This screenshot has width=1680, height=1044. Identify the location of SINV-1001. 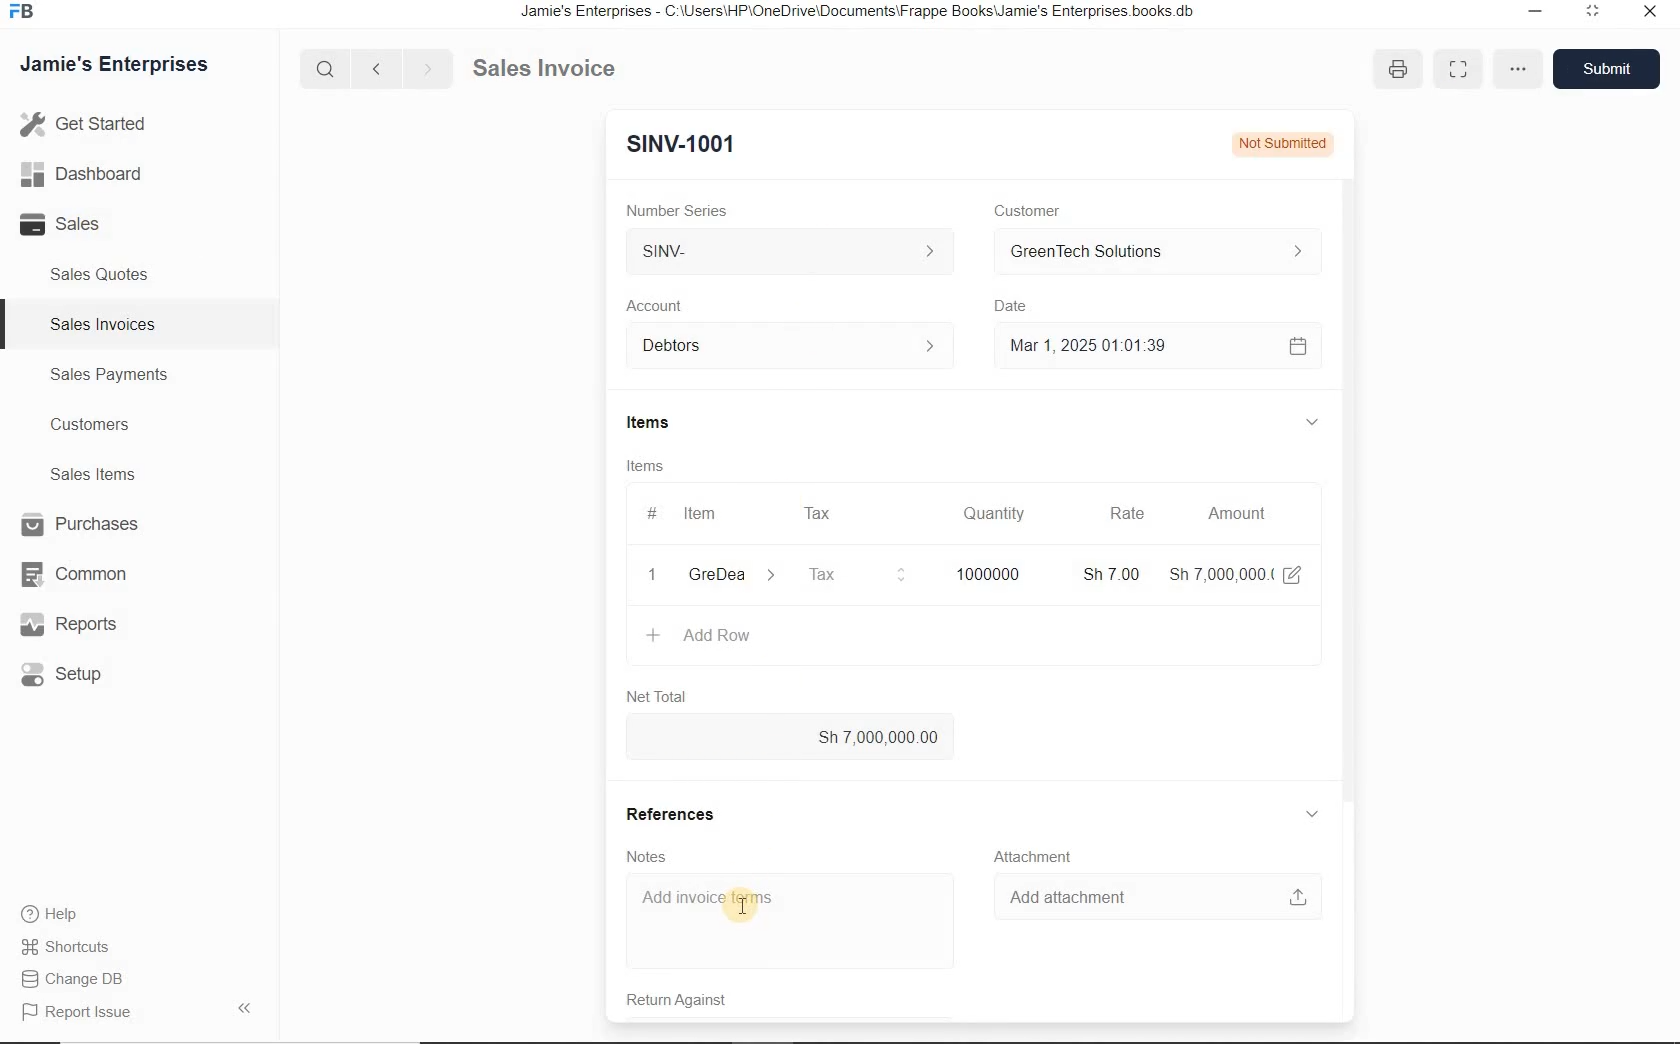
(676, 143).